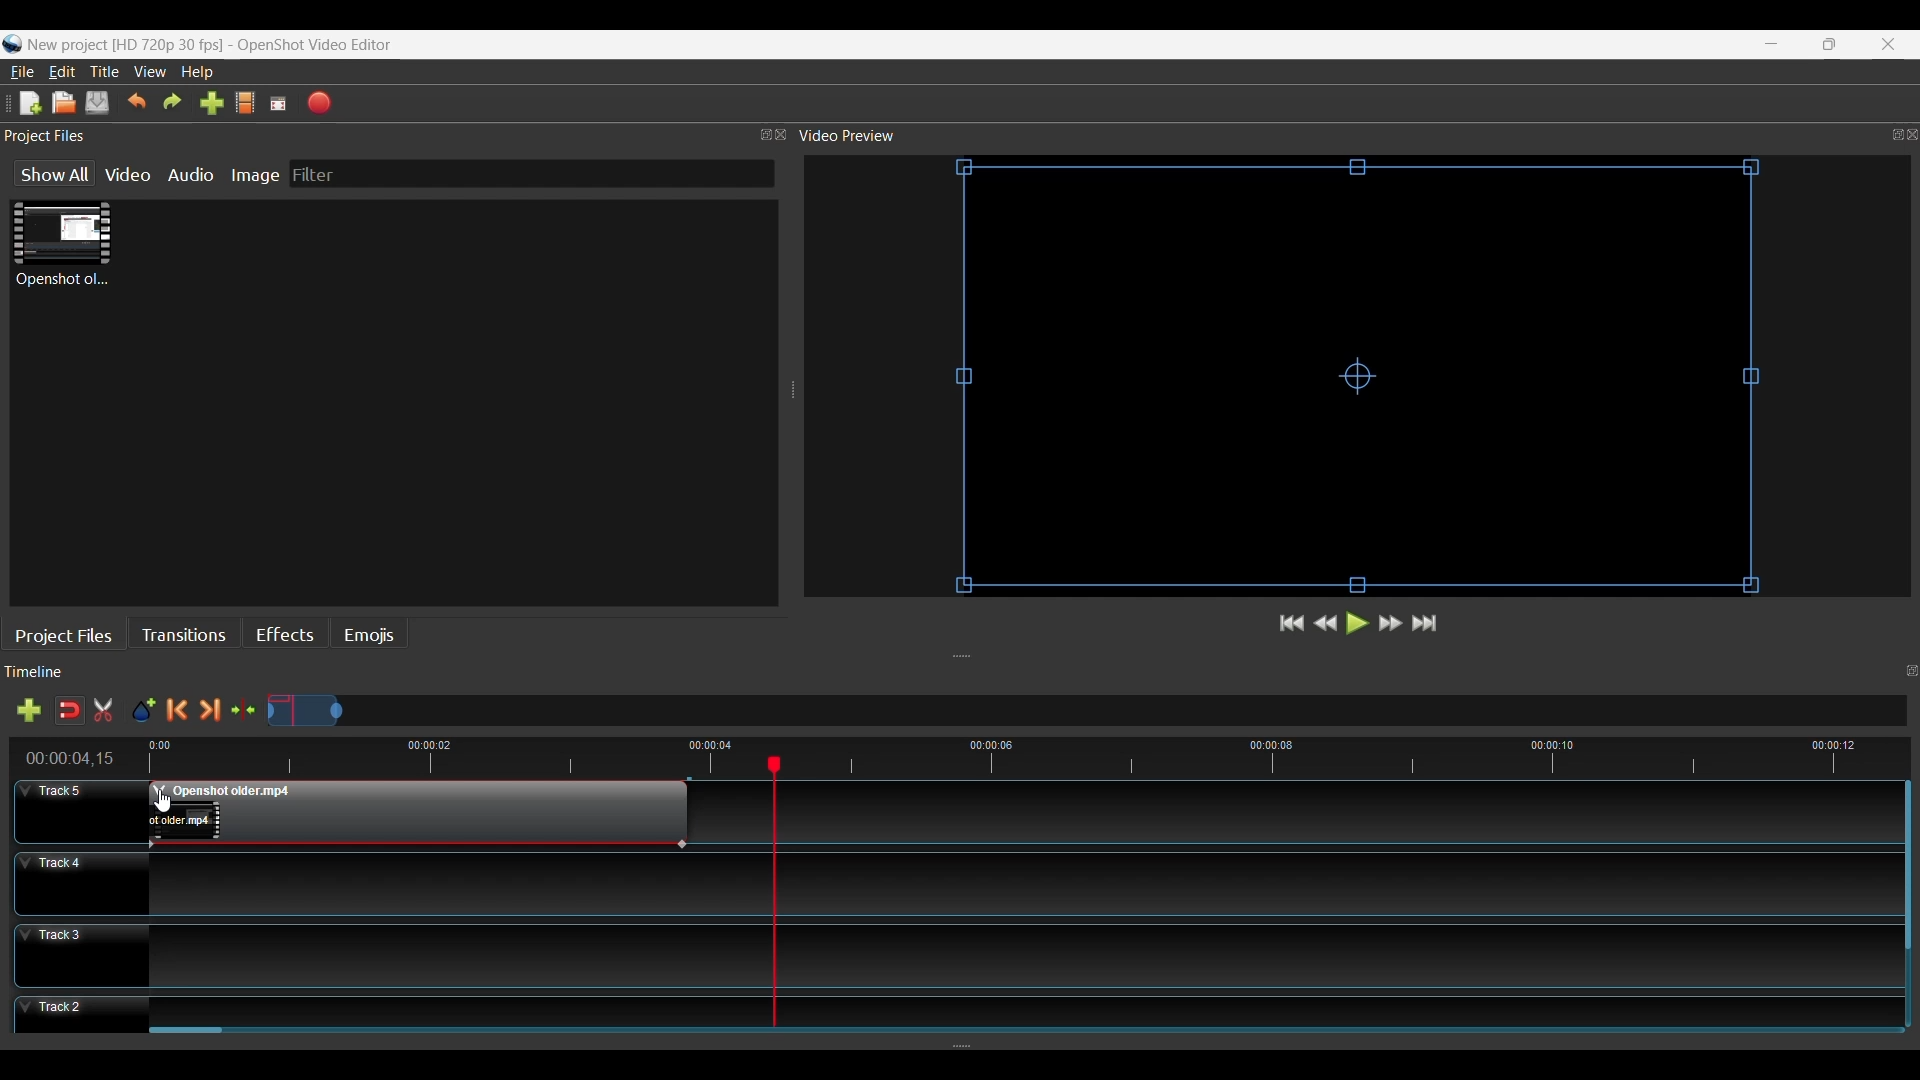 The width and height of the screenshot is (1920, 1080). Describe the element at coordinates (168, 800) in the screenshot. I see `Cursor` at that location.